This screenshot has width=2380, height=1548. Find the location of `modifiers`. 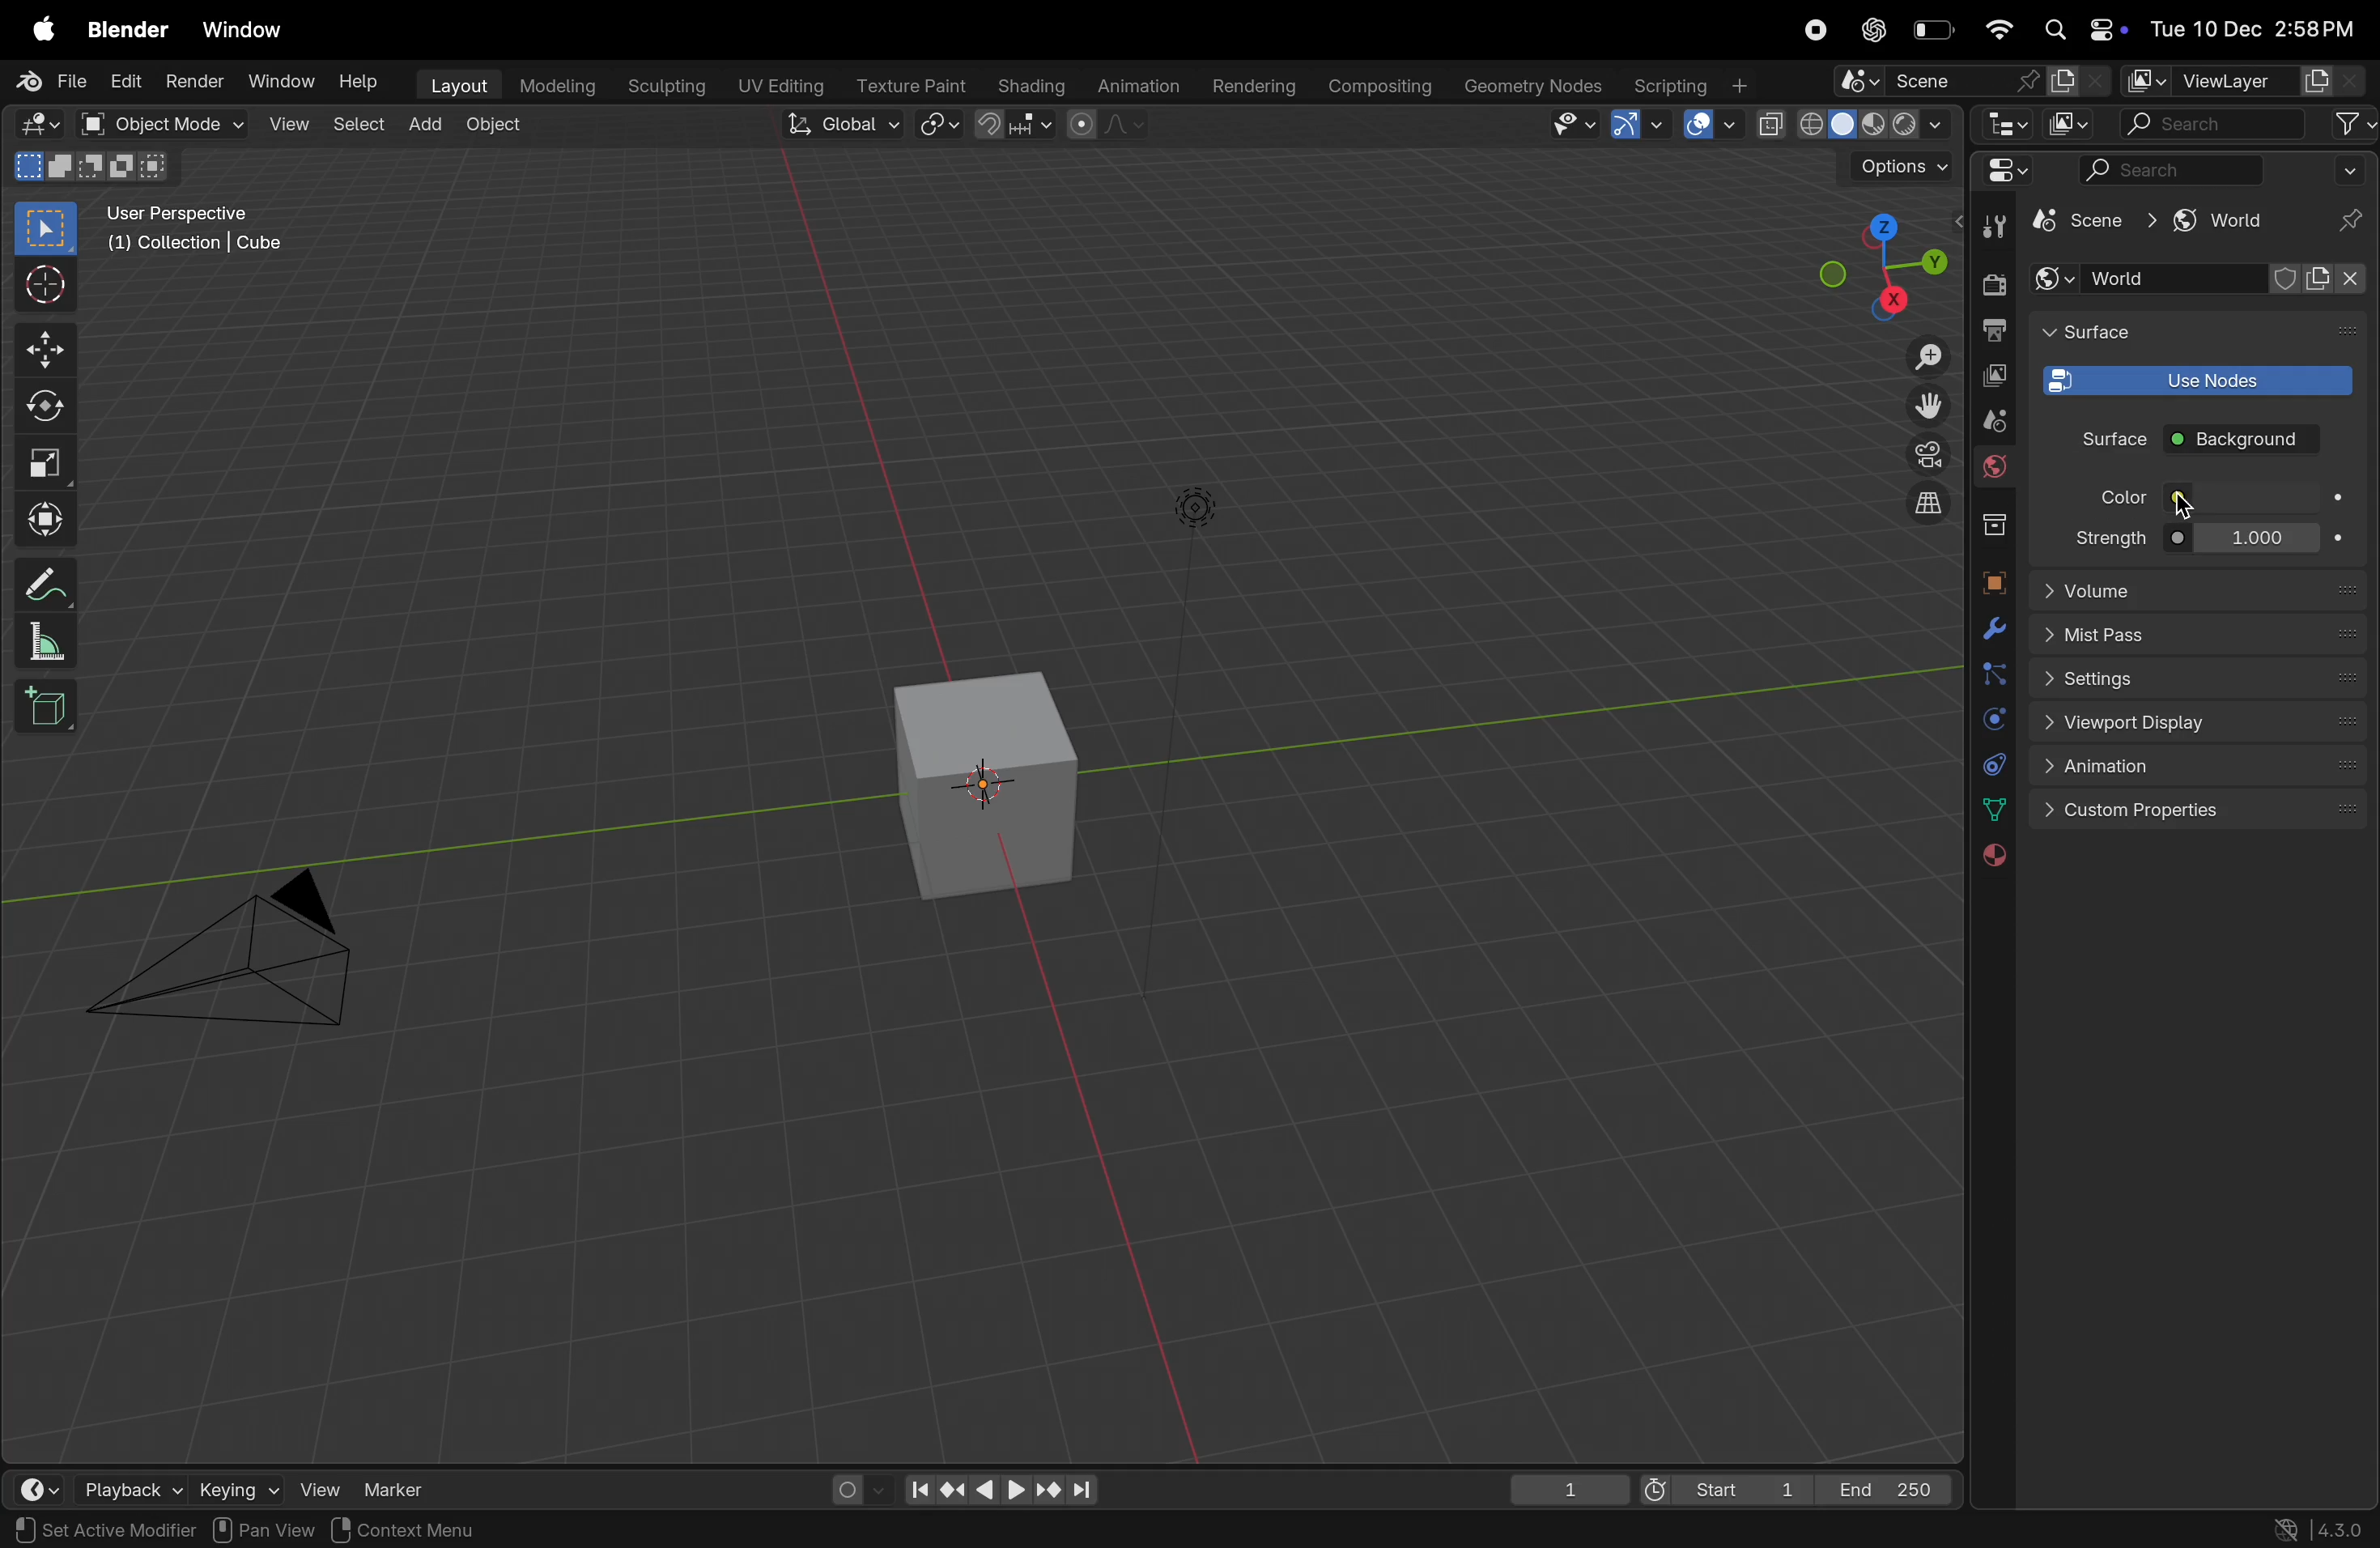

modifiers is located at coordinates (1992, 629).